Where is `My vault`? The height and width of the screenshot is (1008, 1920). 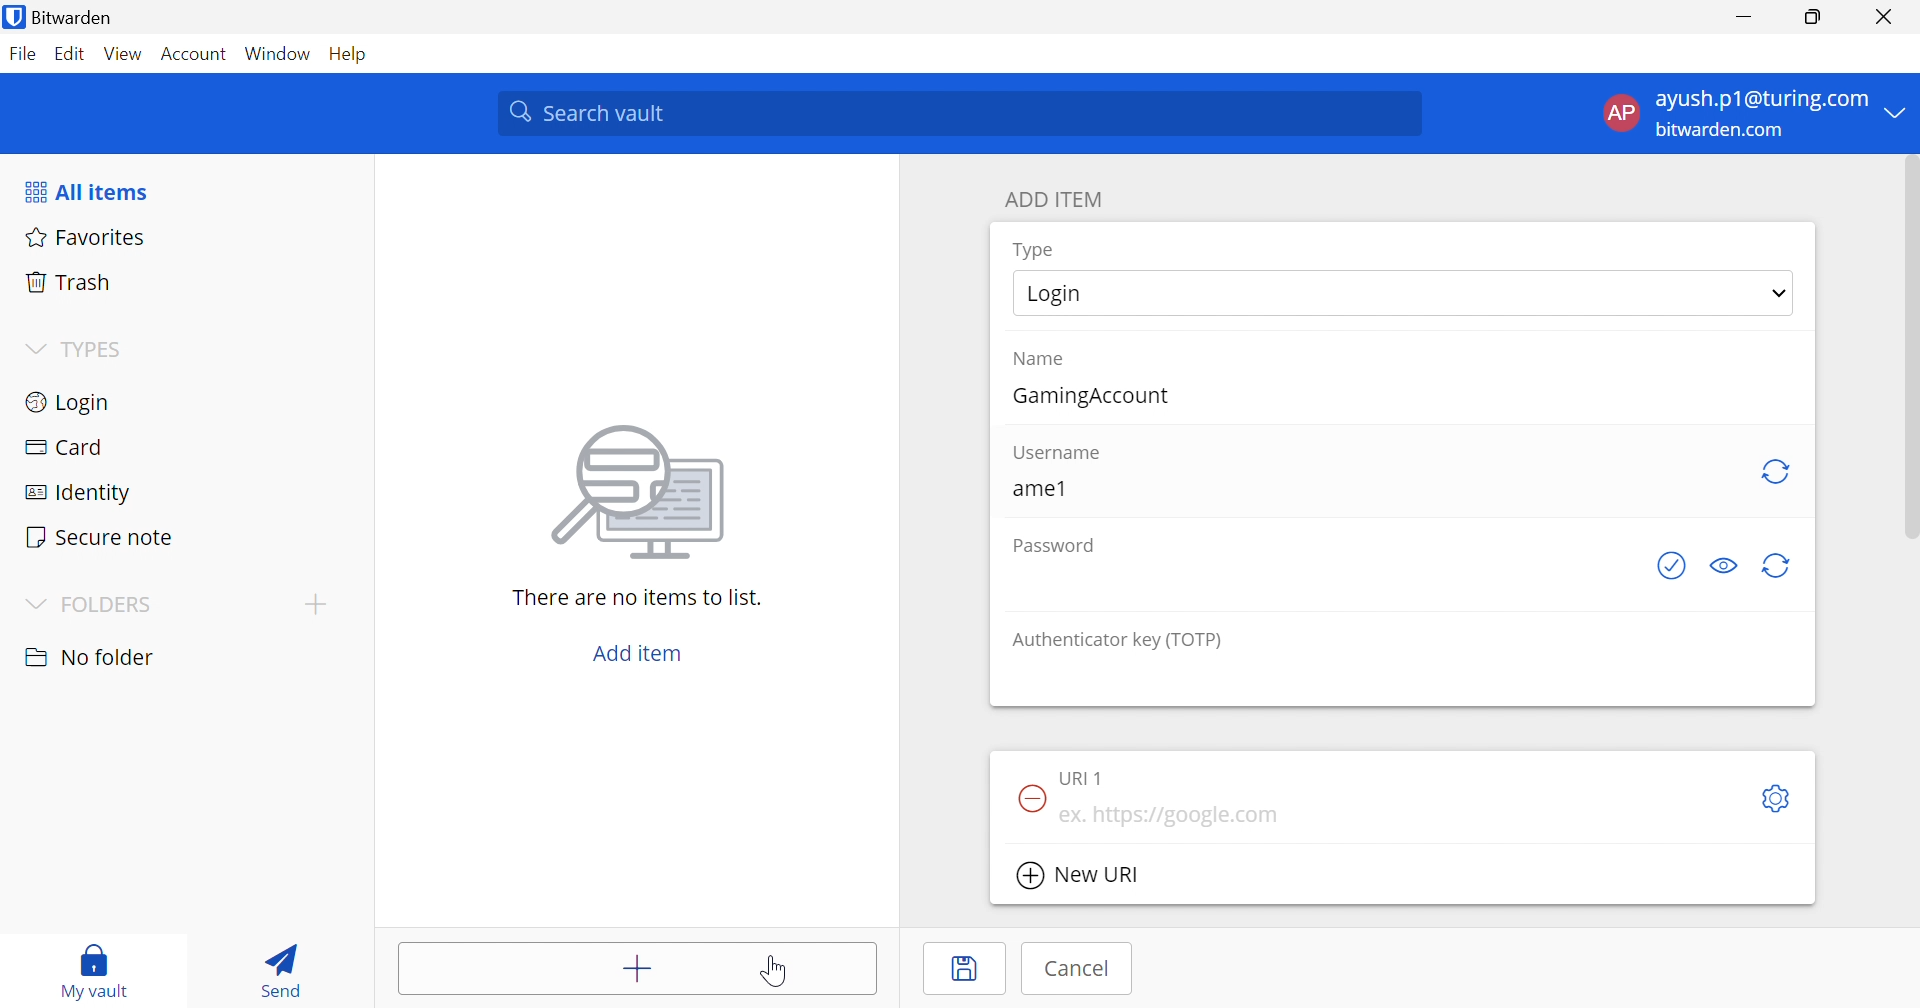 My vault is located at coordinates (92, 967).